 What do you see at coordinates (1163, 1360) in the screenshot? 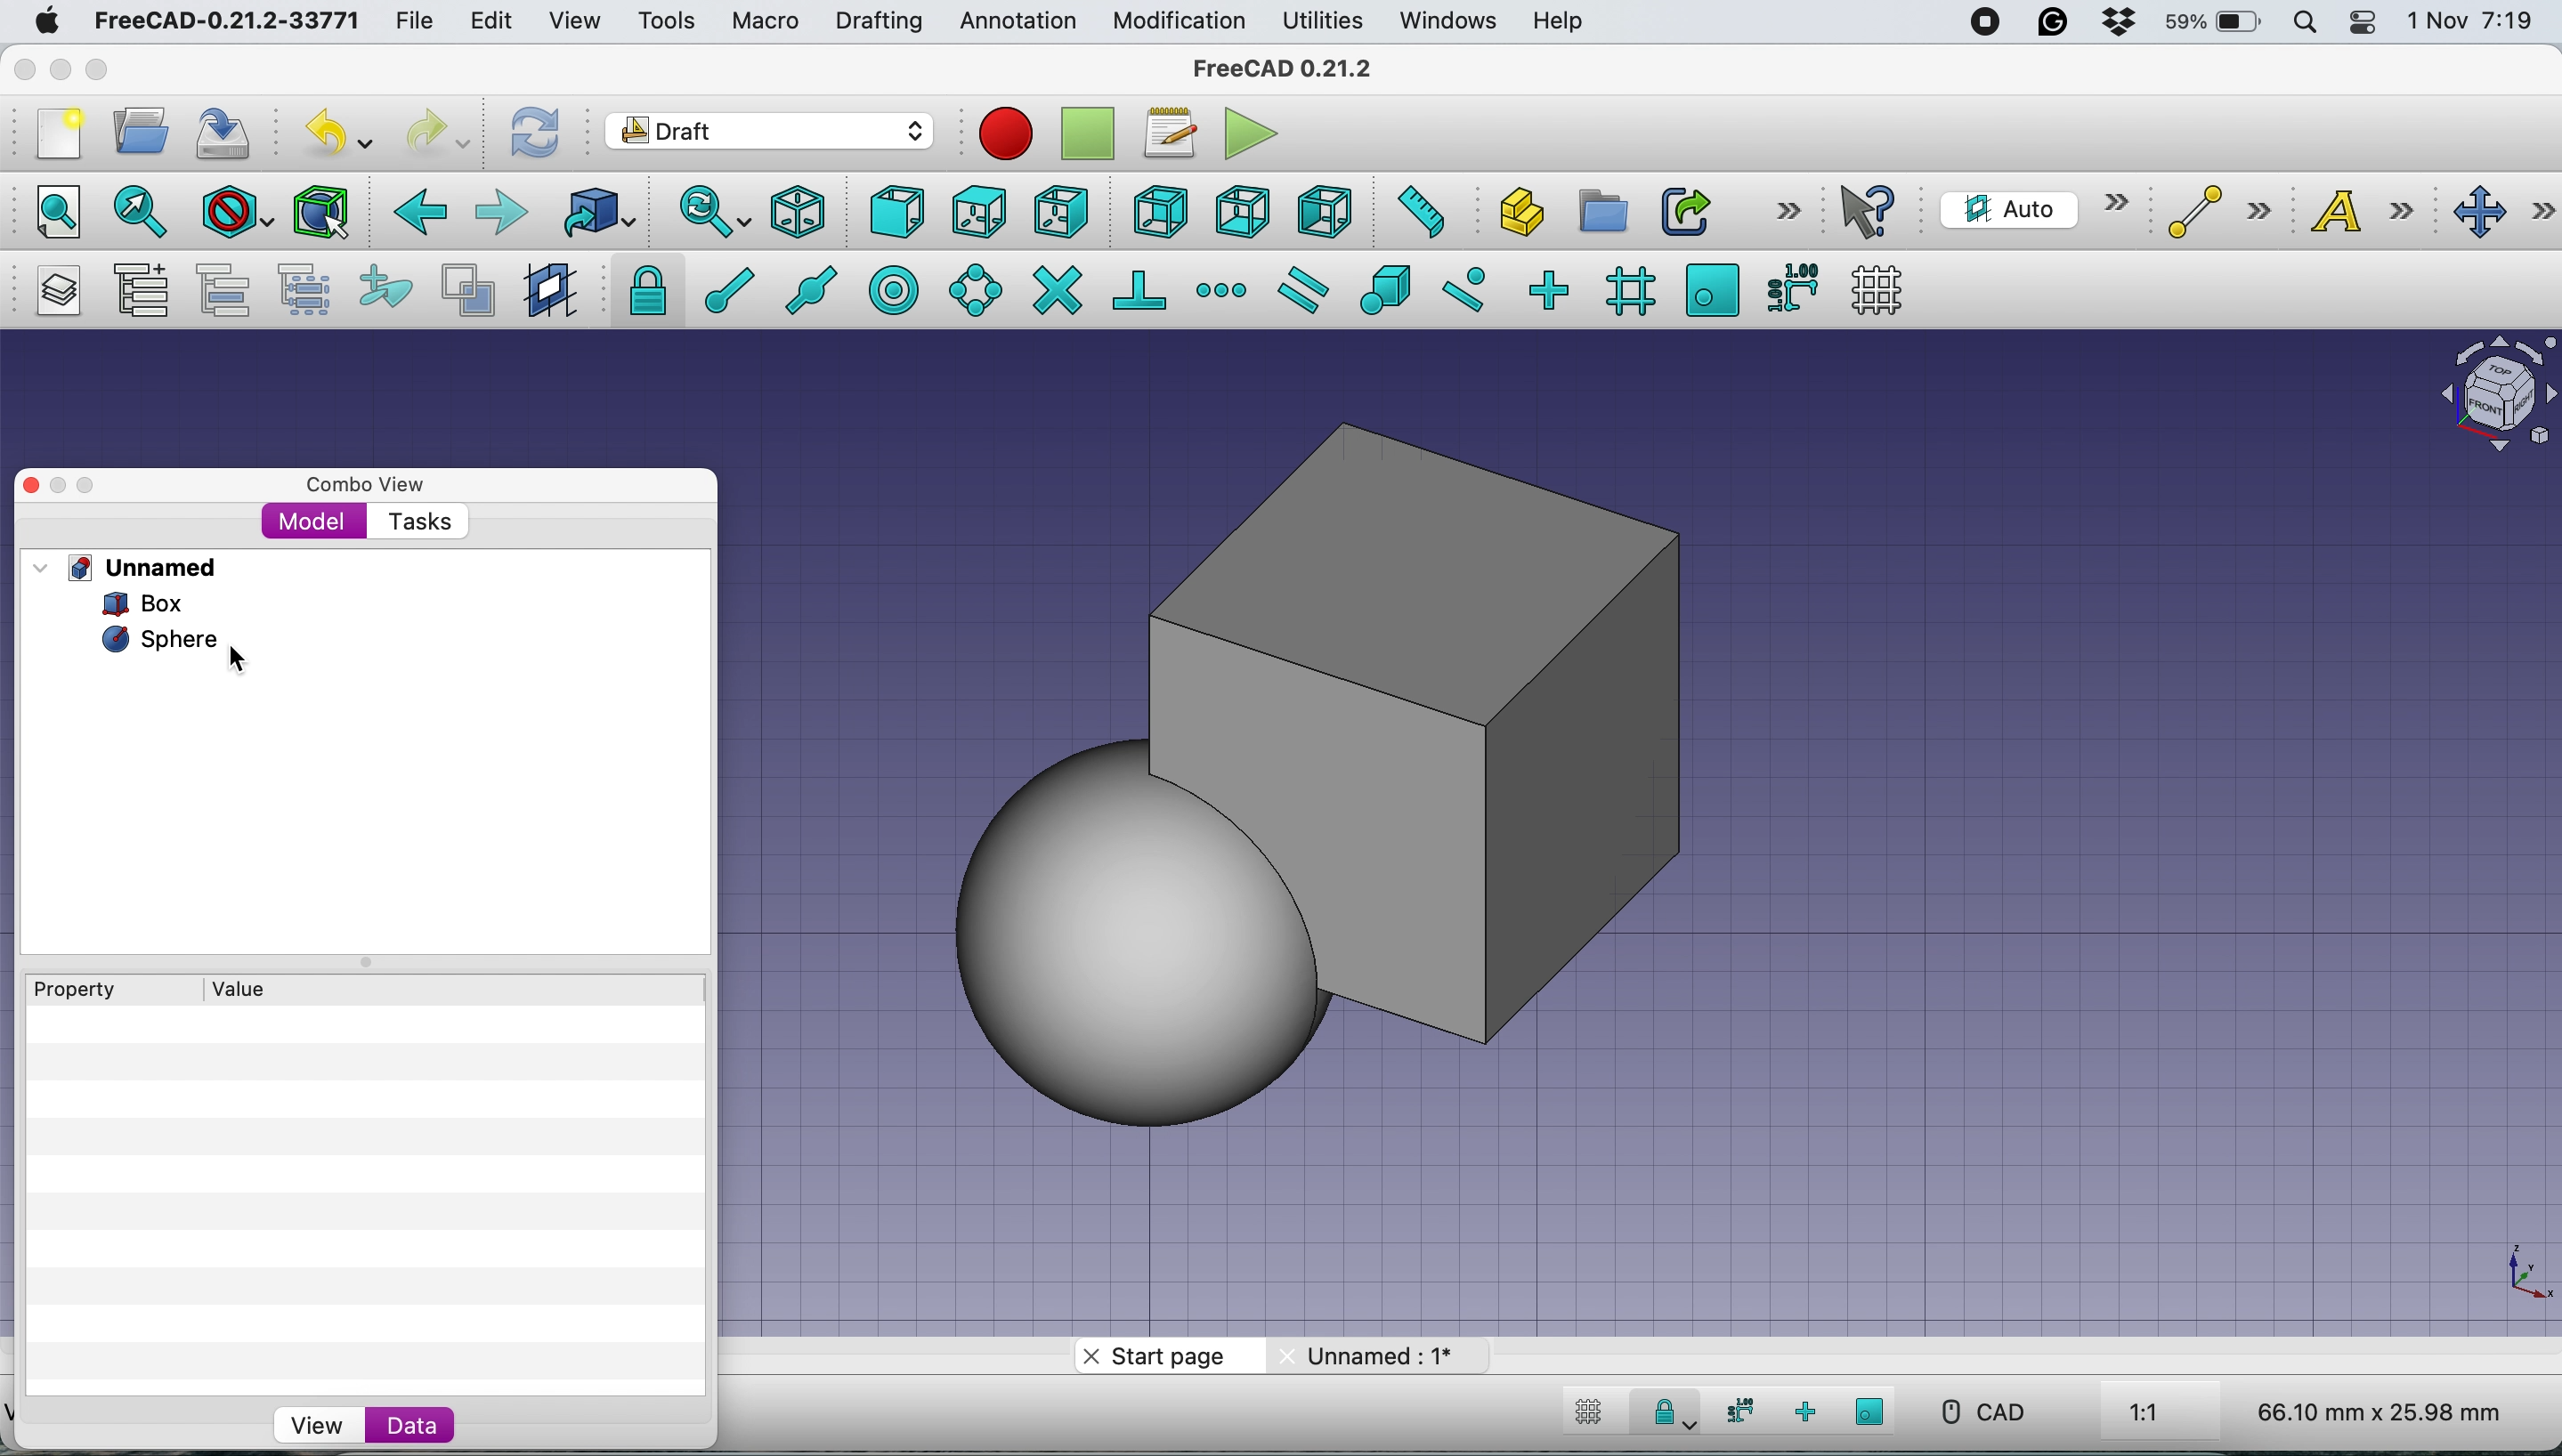
I see `start page` at bounding box center [1163, 1360].